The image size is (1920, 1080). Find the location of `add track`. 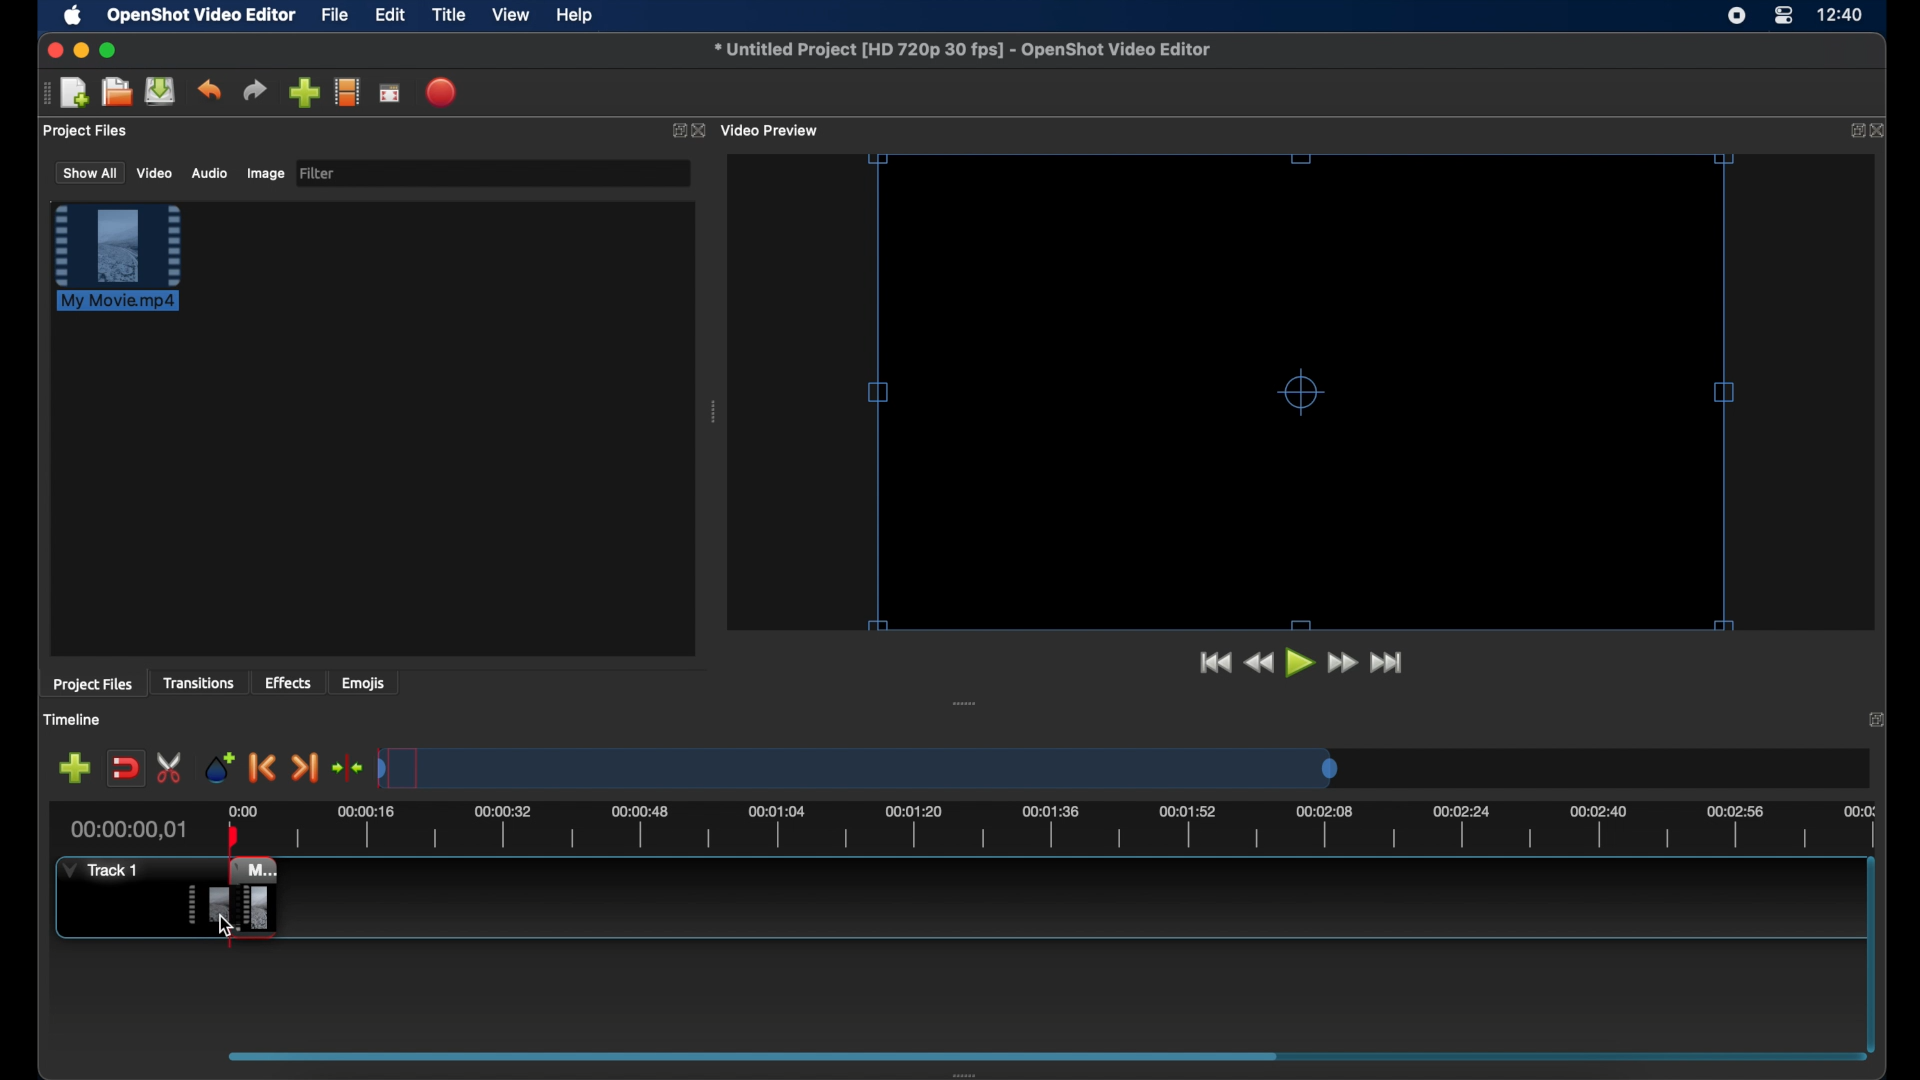

add track is located at coordinates (74, 769).